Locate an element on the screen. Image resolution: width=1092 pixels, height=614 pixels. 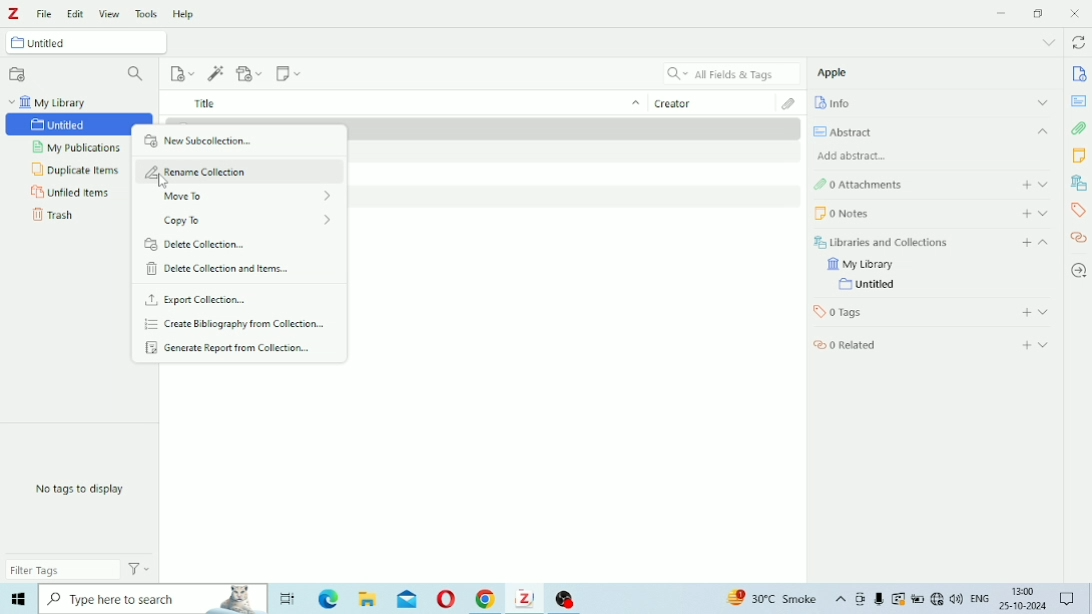
Delete Collection and items... is located at coordinates (217, 268).